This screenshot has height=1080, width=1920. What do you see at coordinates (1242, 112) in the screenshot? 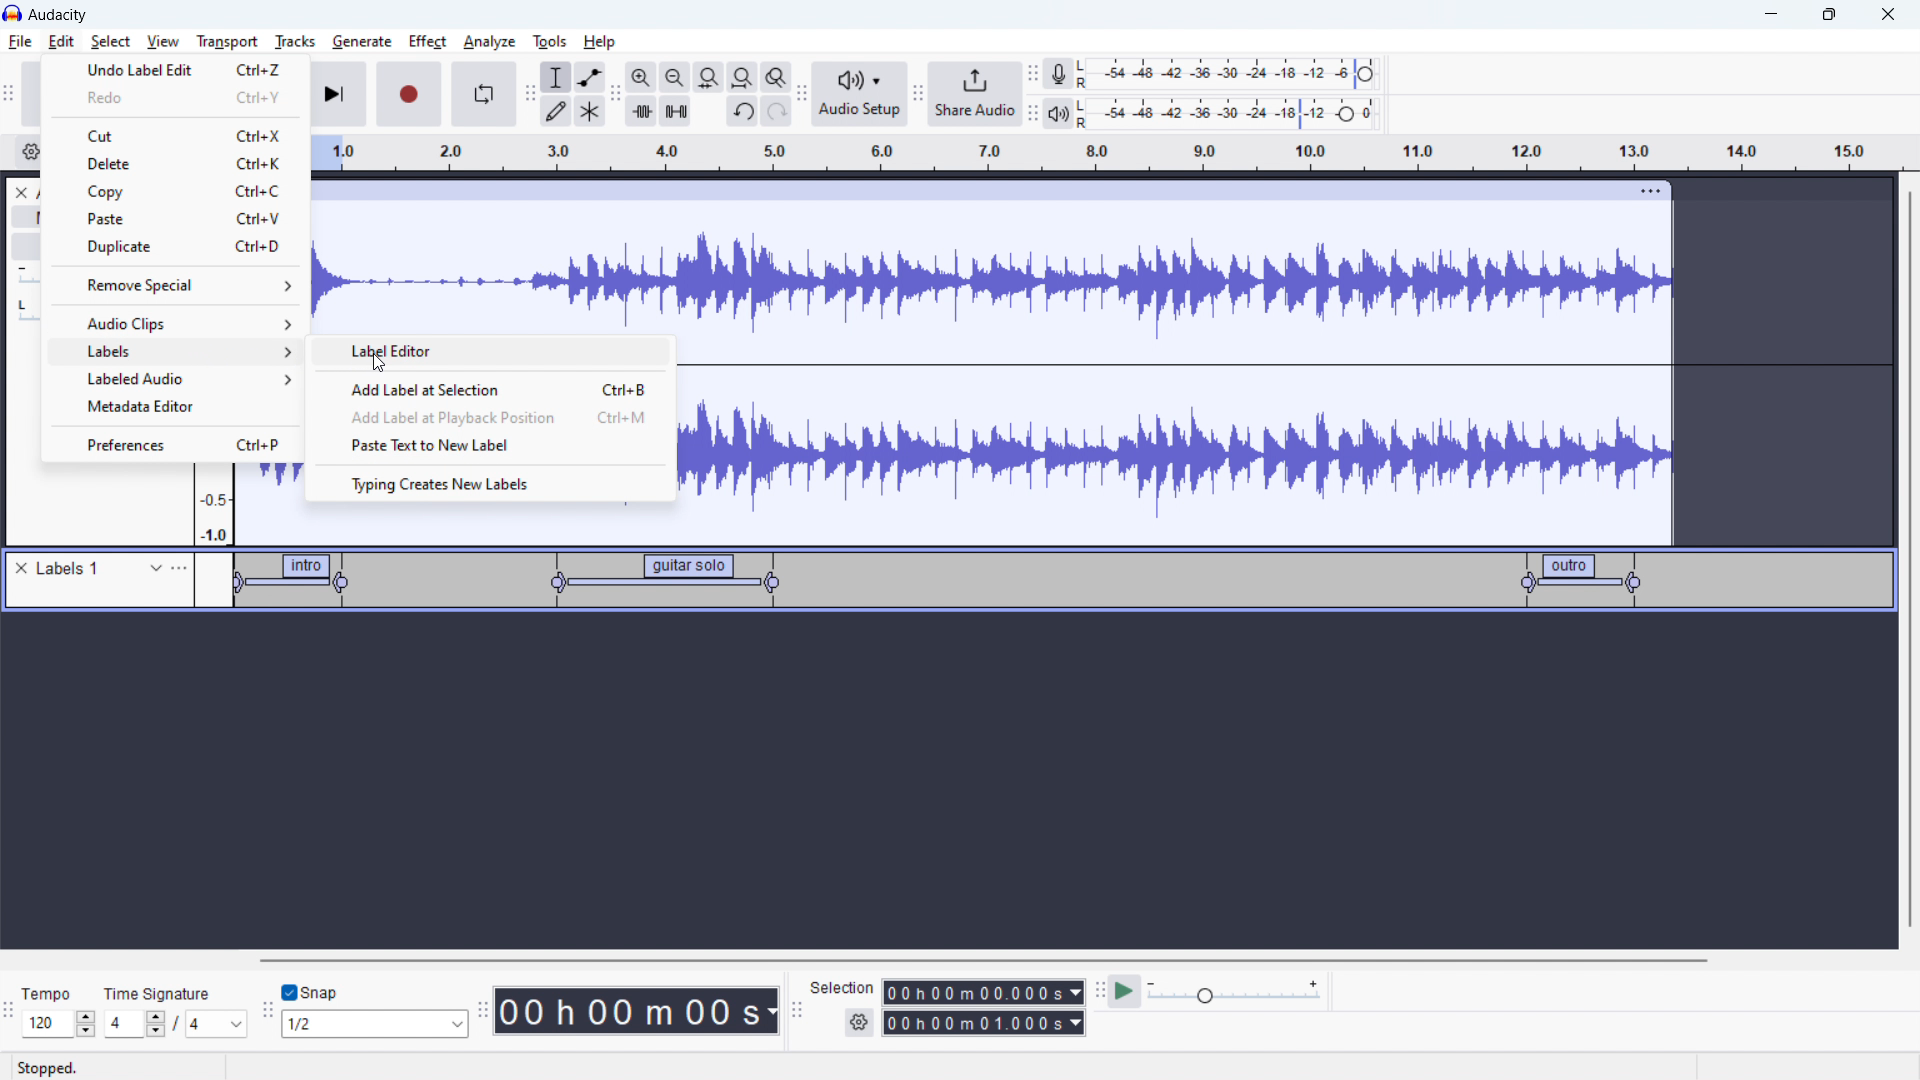
I see `playback level` at bounding box center [1242, 112].